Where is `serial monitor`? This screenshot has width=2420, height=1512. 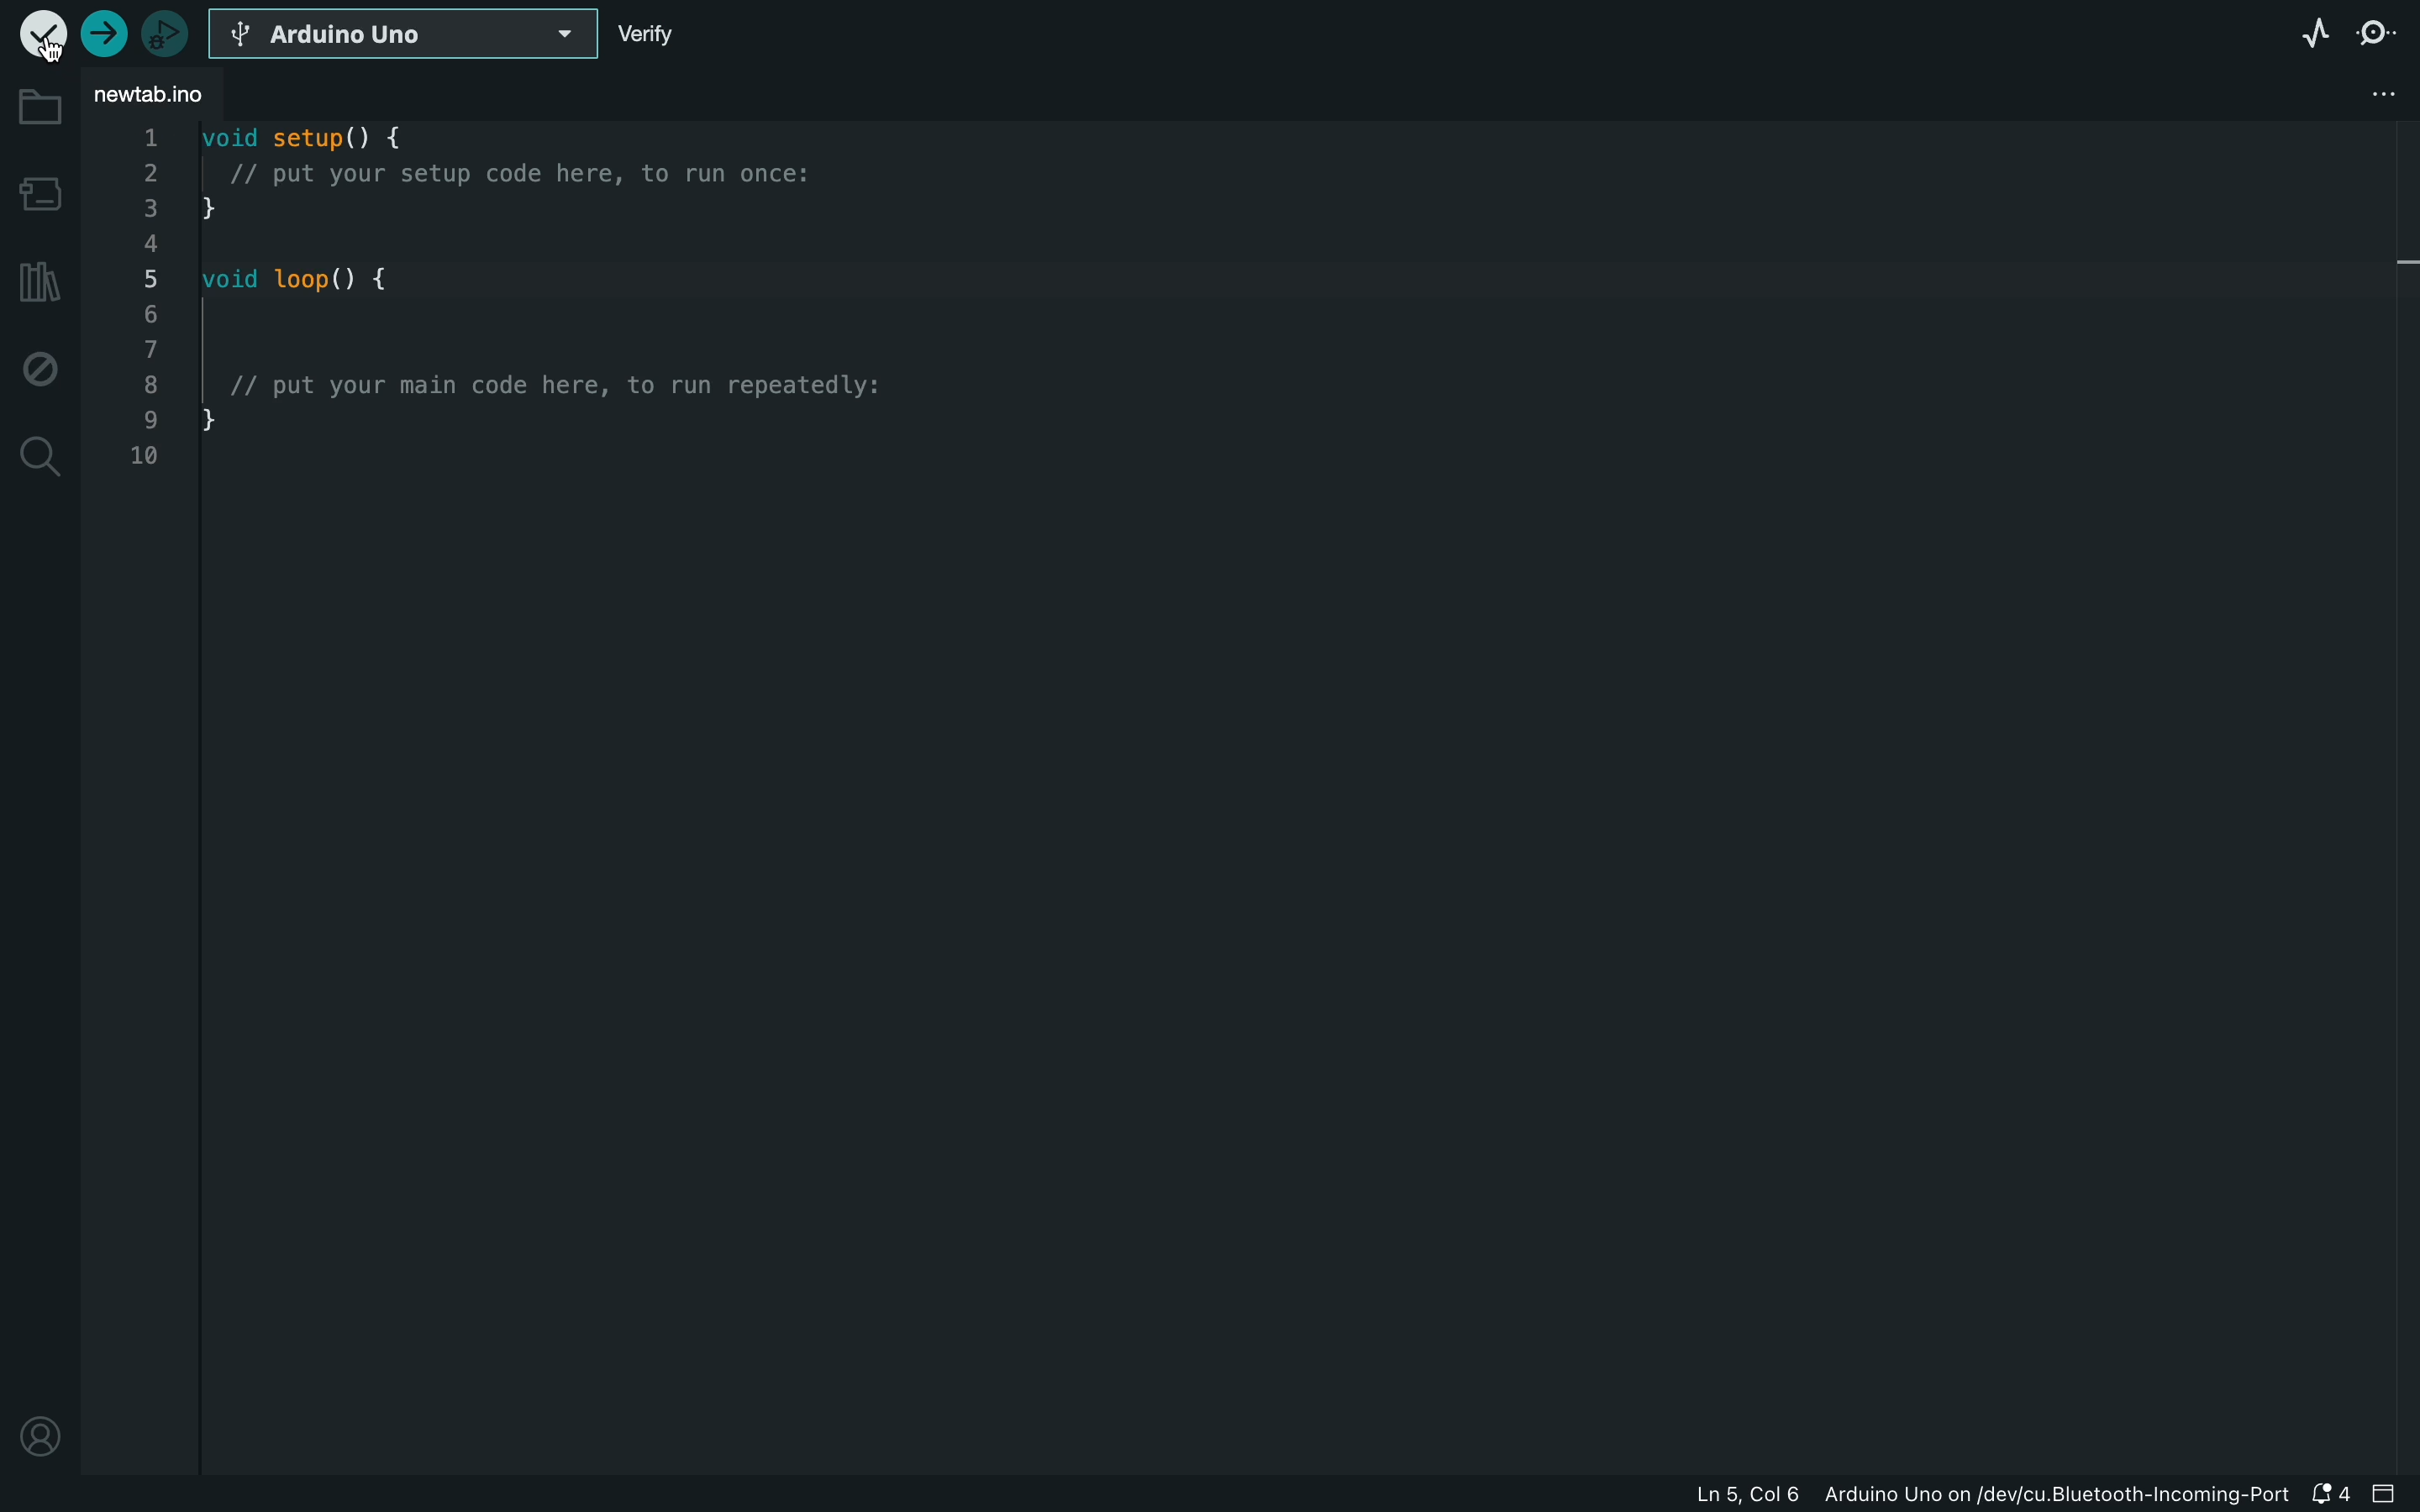
serial monitor is located at coordinates (2380, 35).